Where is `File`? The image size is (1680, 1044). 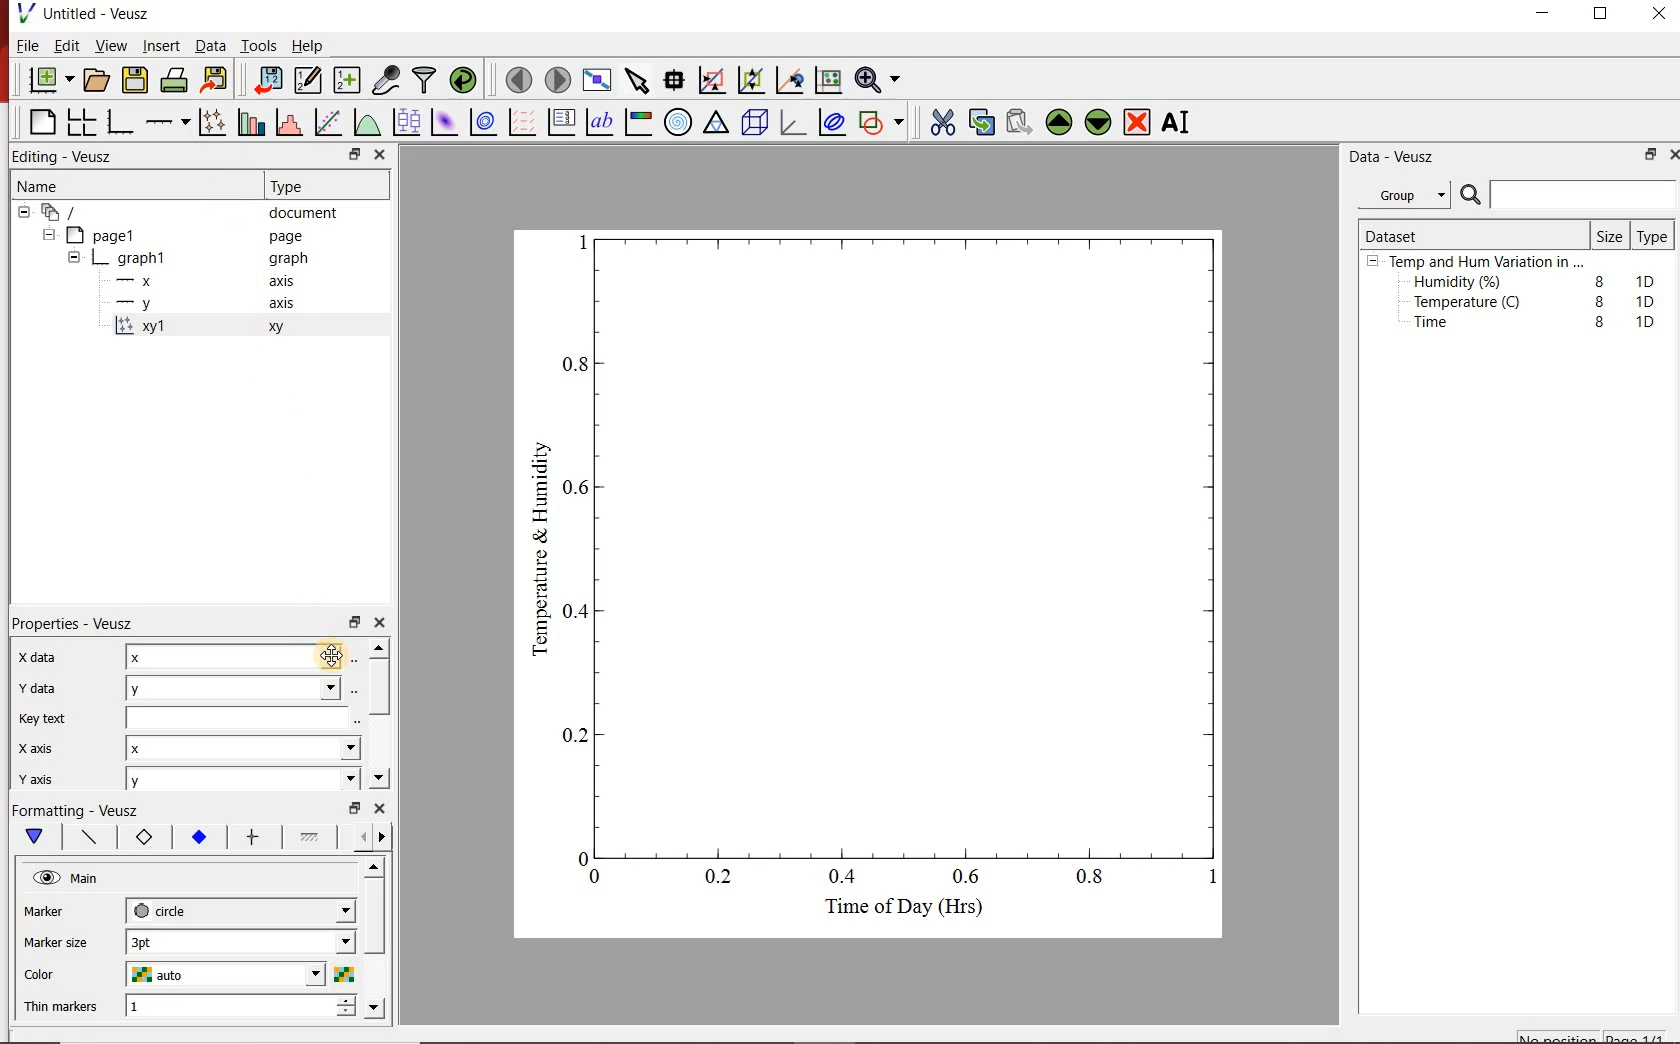 File is located at coordinates (23, 45).